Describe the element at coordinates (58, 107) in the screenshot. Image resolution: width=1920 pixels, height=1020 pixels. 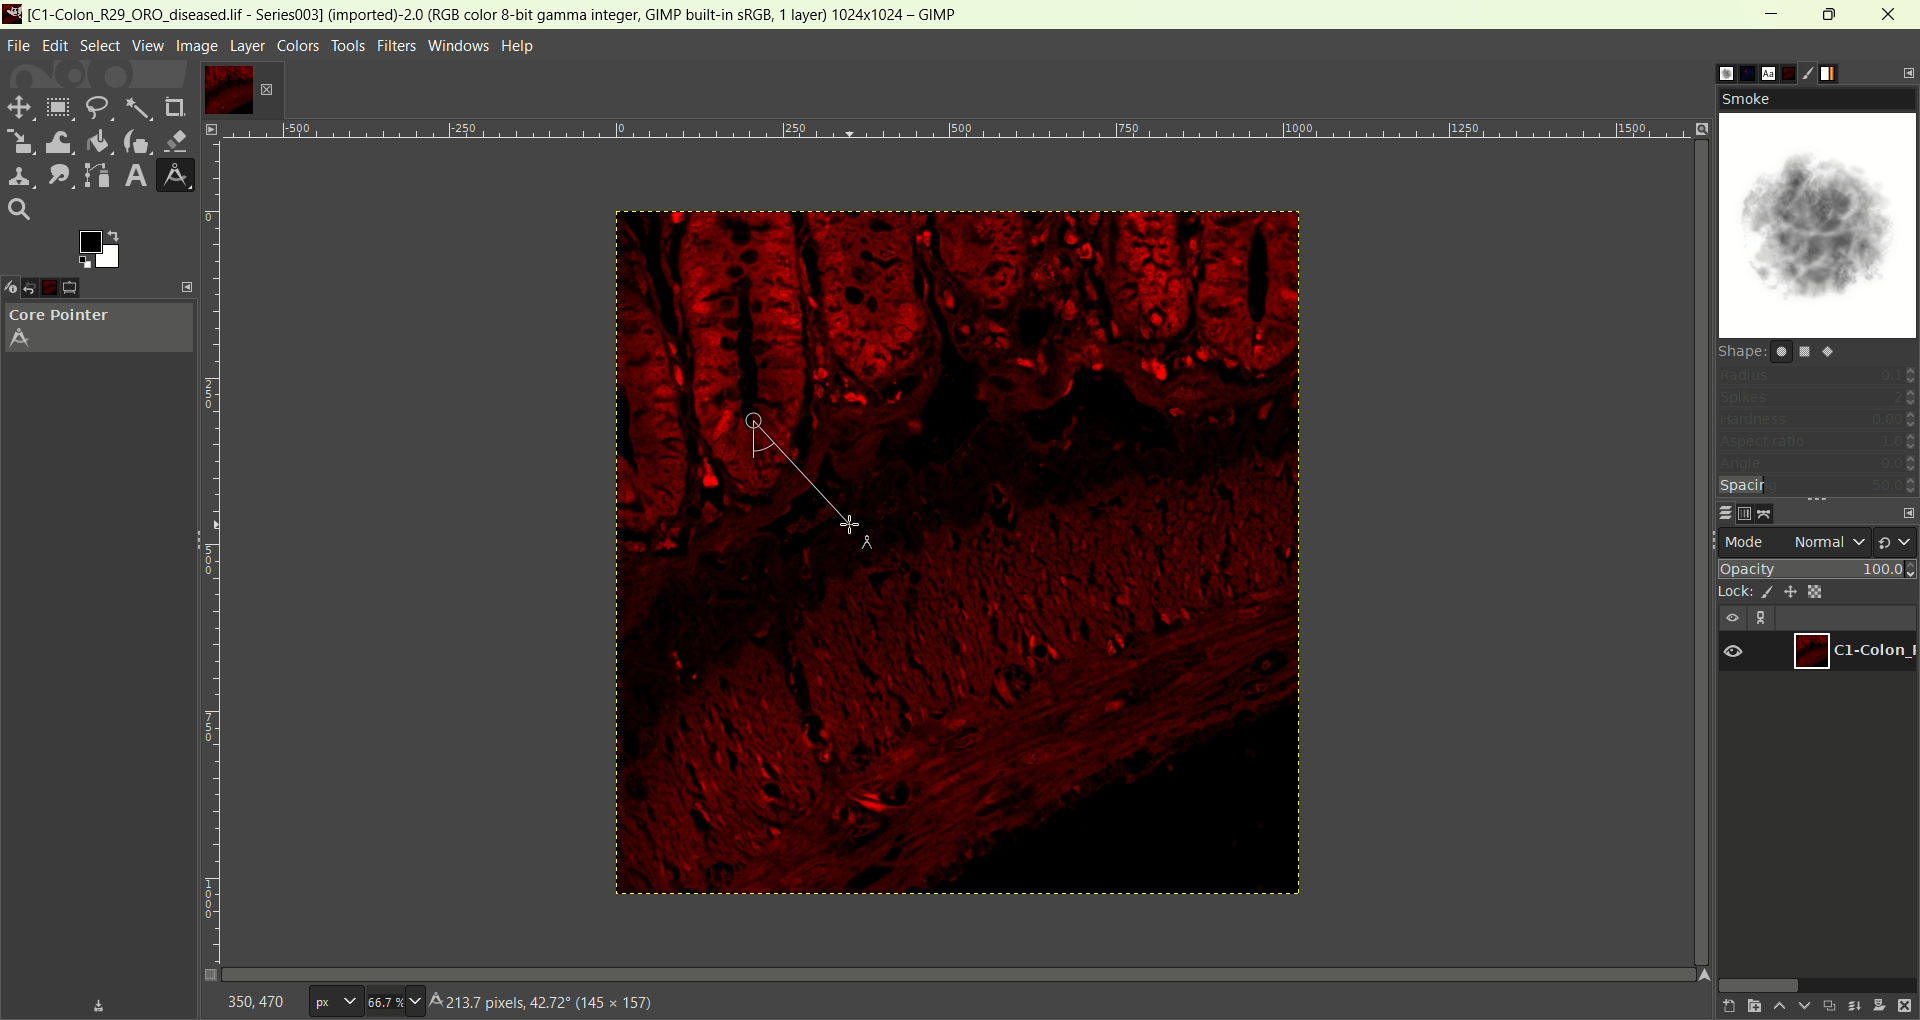
I see `rectangle select tool` at that location.